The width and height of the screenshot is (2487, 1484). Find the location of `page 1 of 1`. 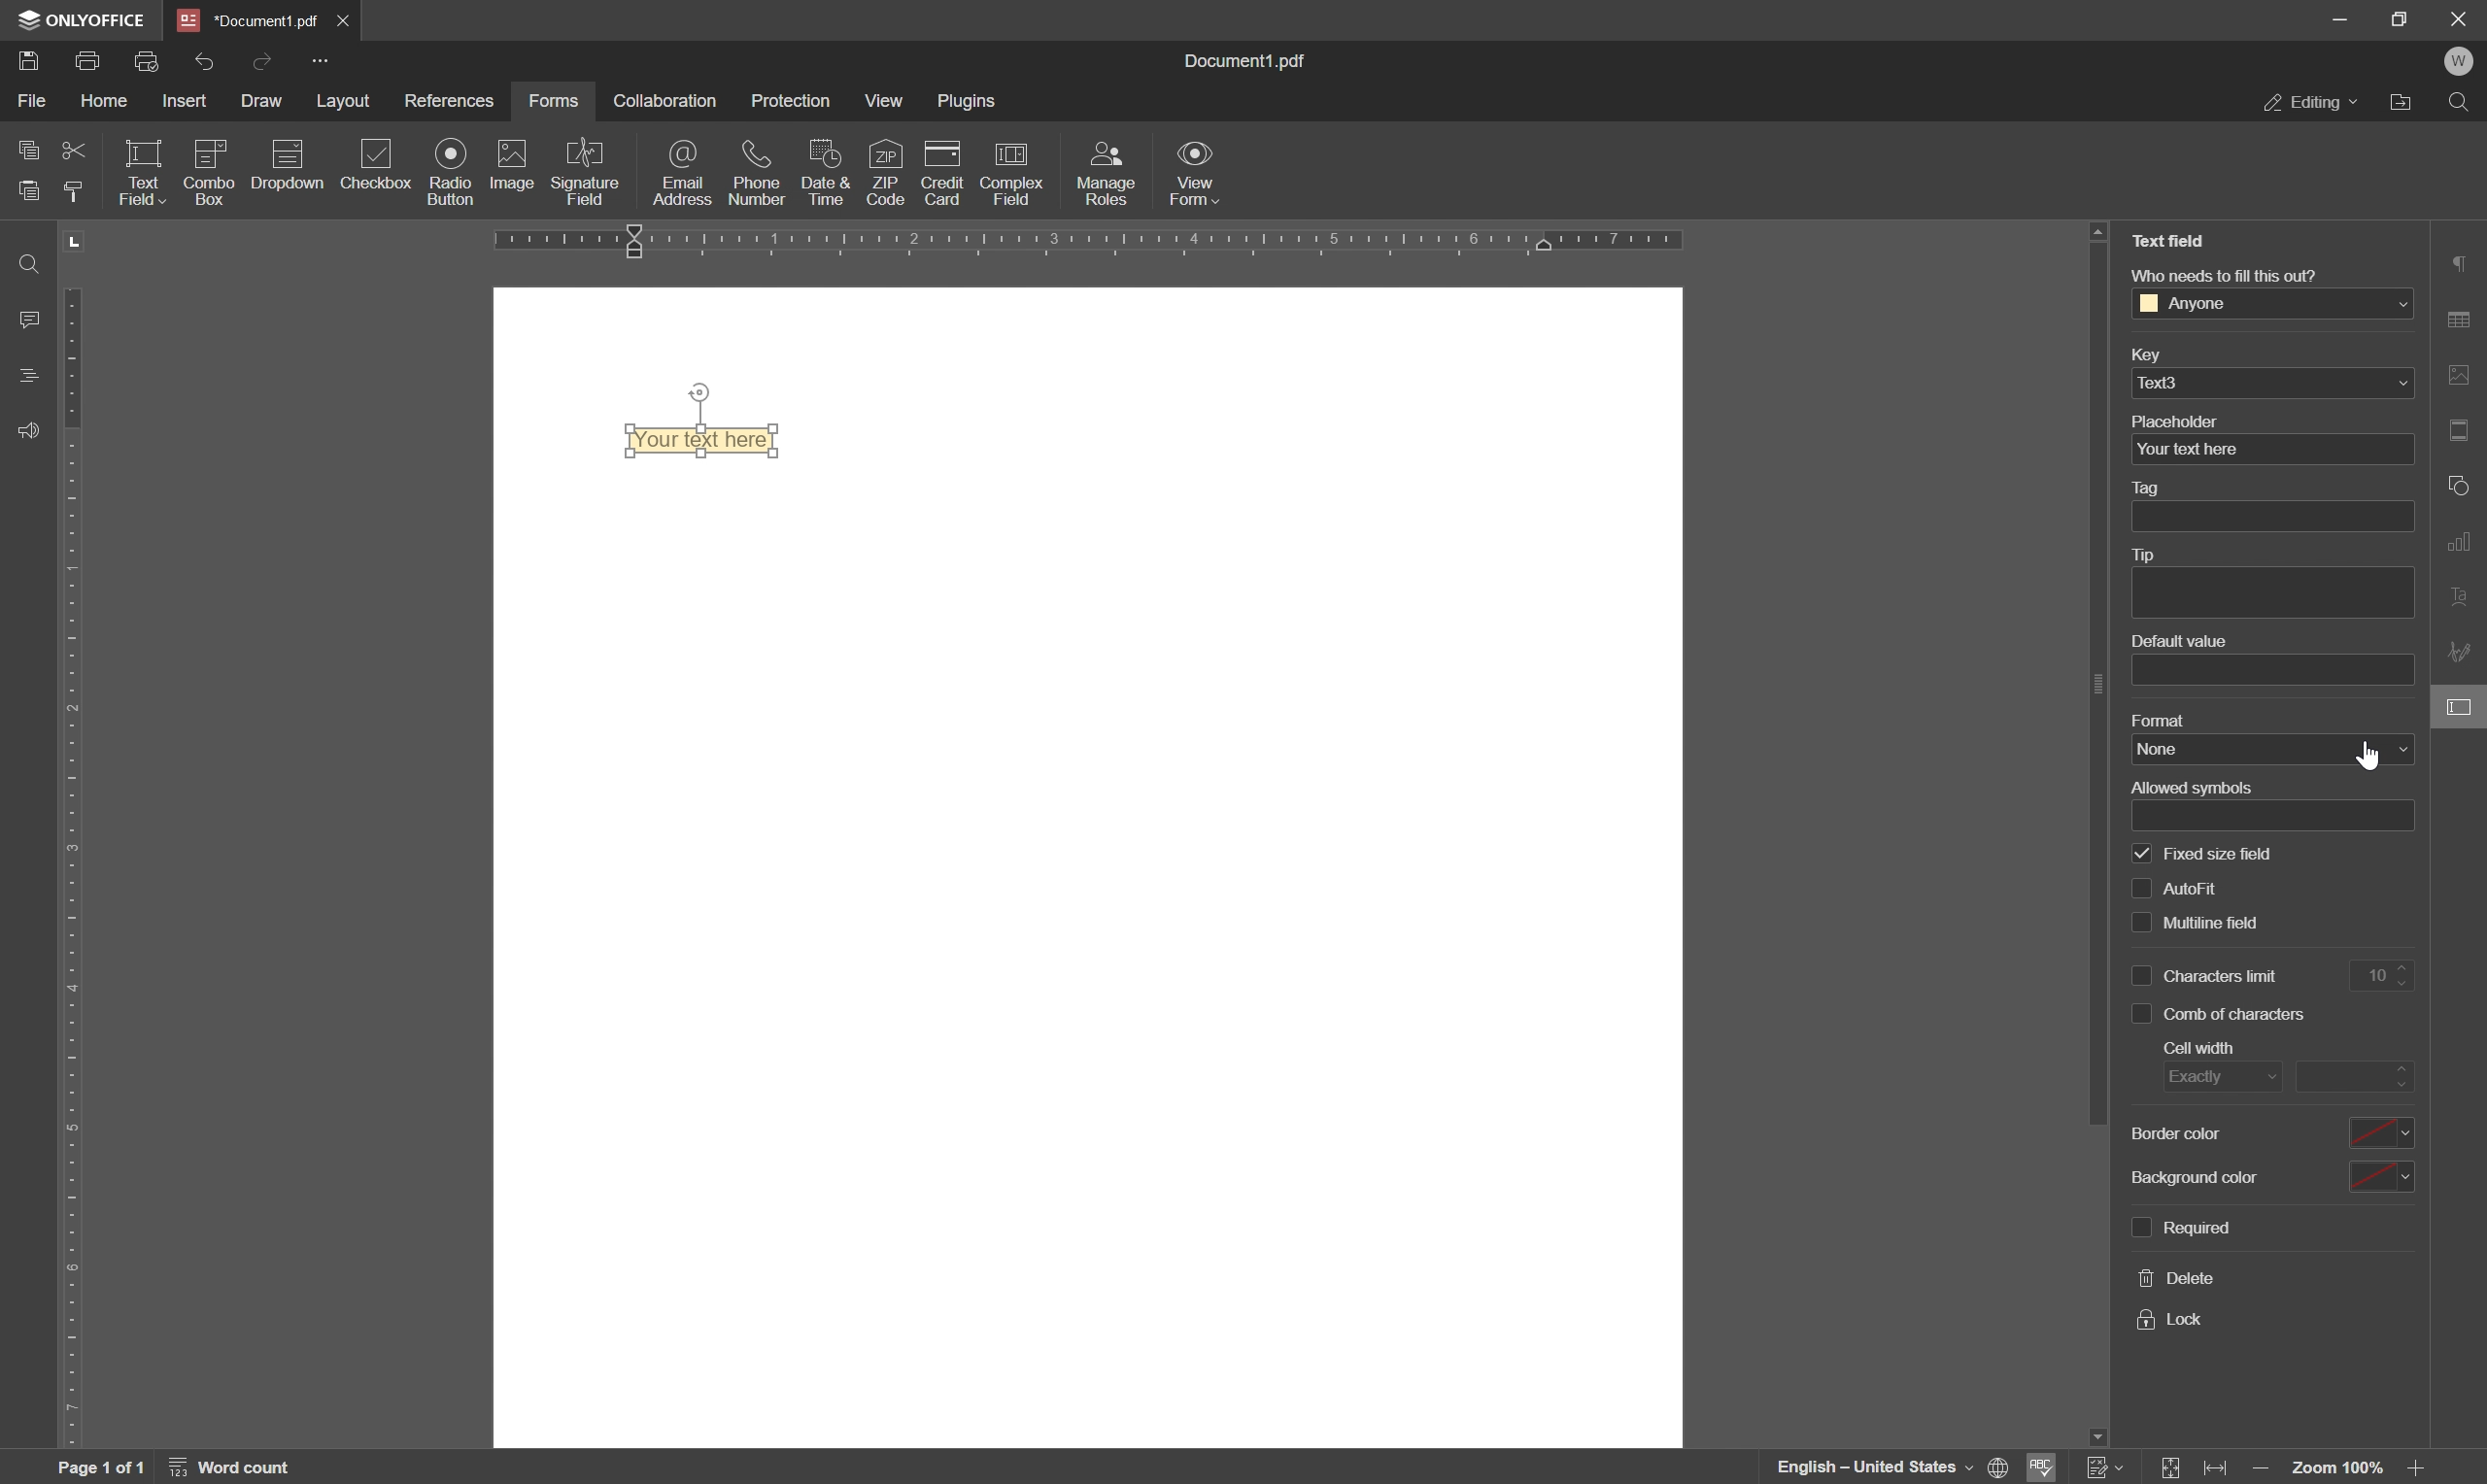

page 1 of 1 is located at coordinates (103, 1468).